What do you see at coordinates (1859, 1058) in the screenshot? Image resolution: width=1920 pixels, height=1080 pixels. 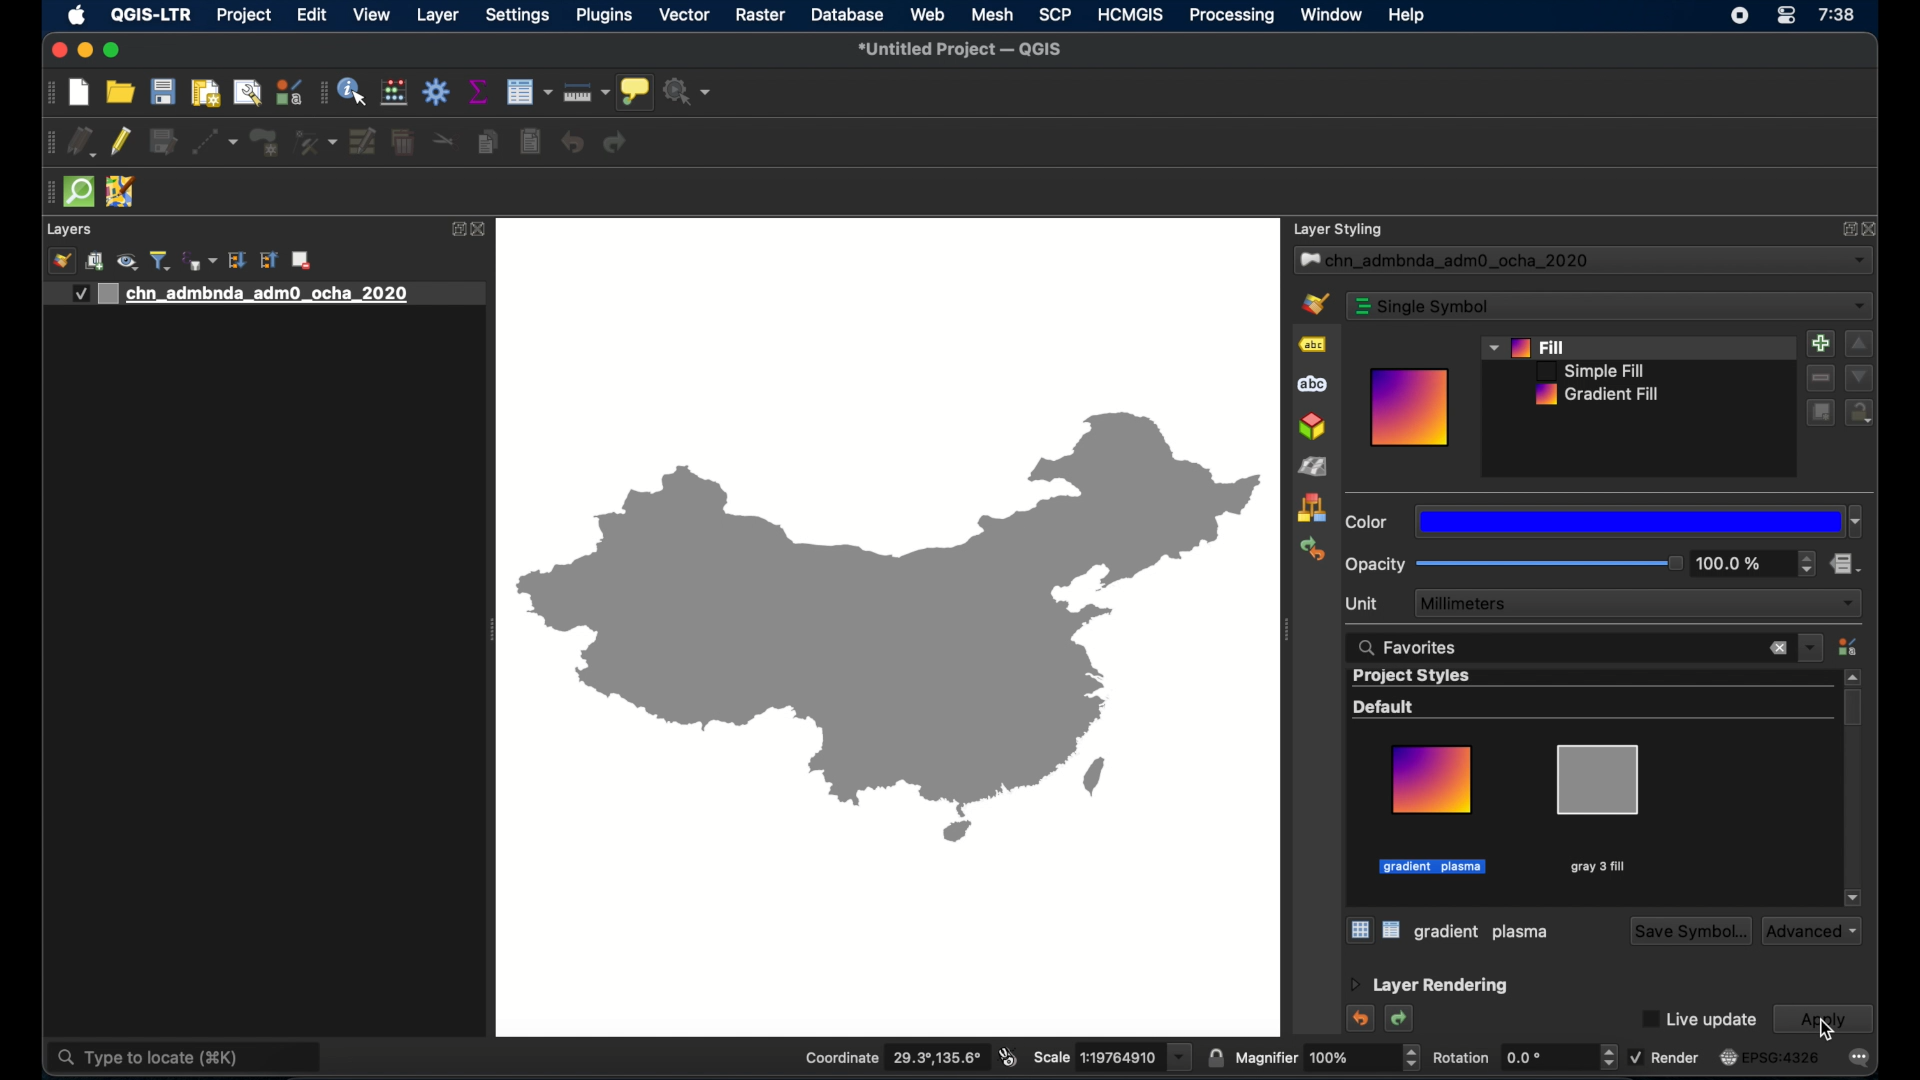 I see `messages` at bounding box center [1859, 1058].